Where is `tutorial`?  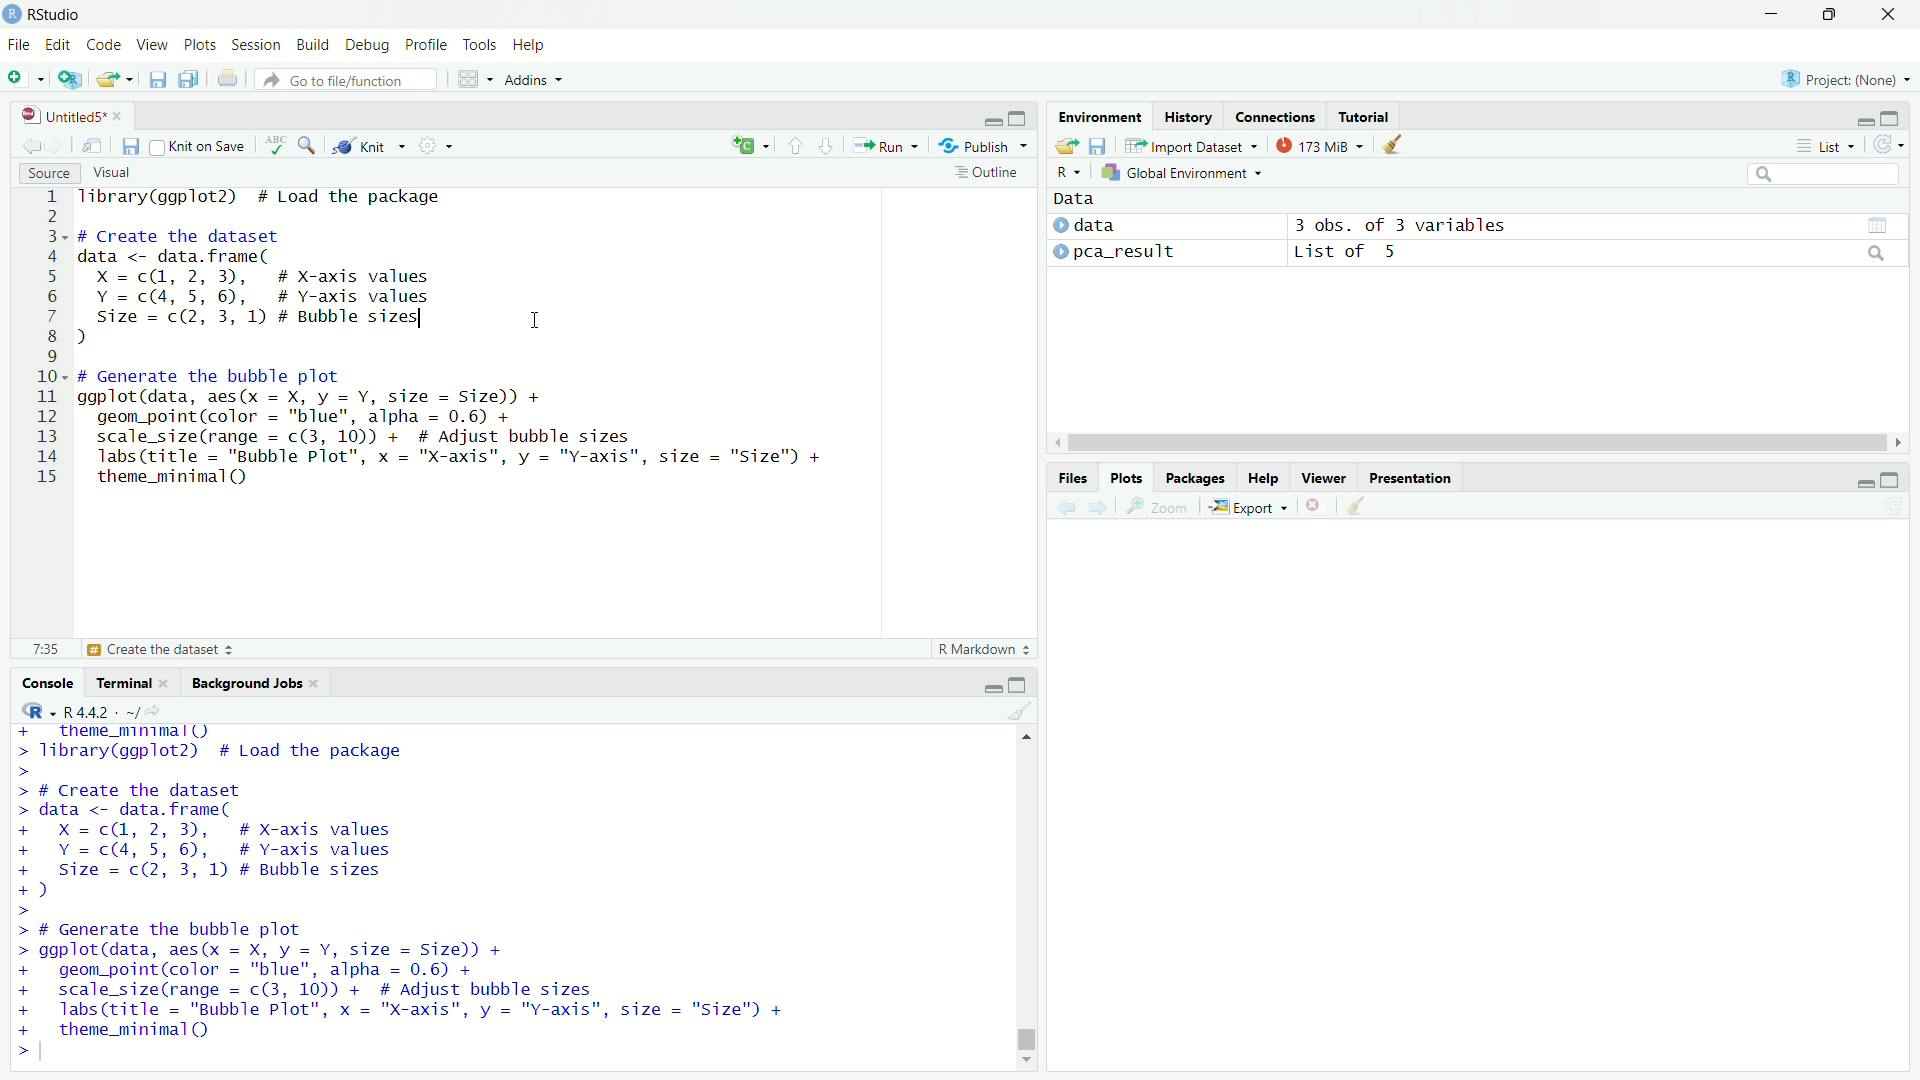 tutorial is located at coordinates (1366, 116).